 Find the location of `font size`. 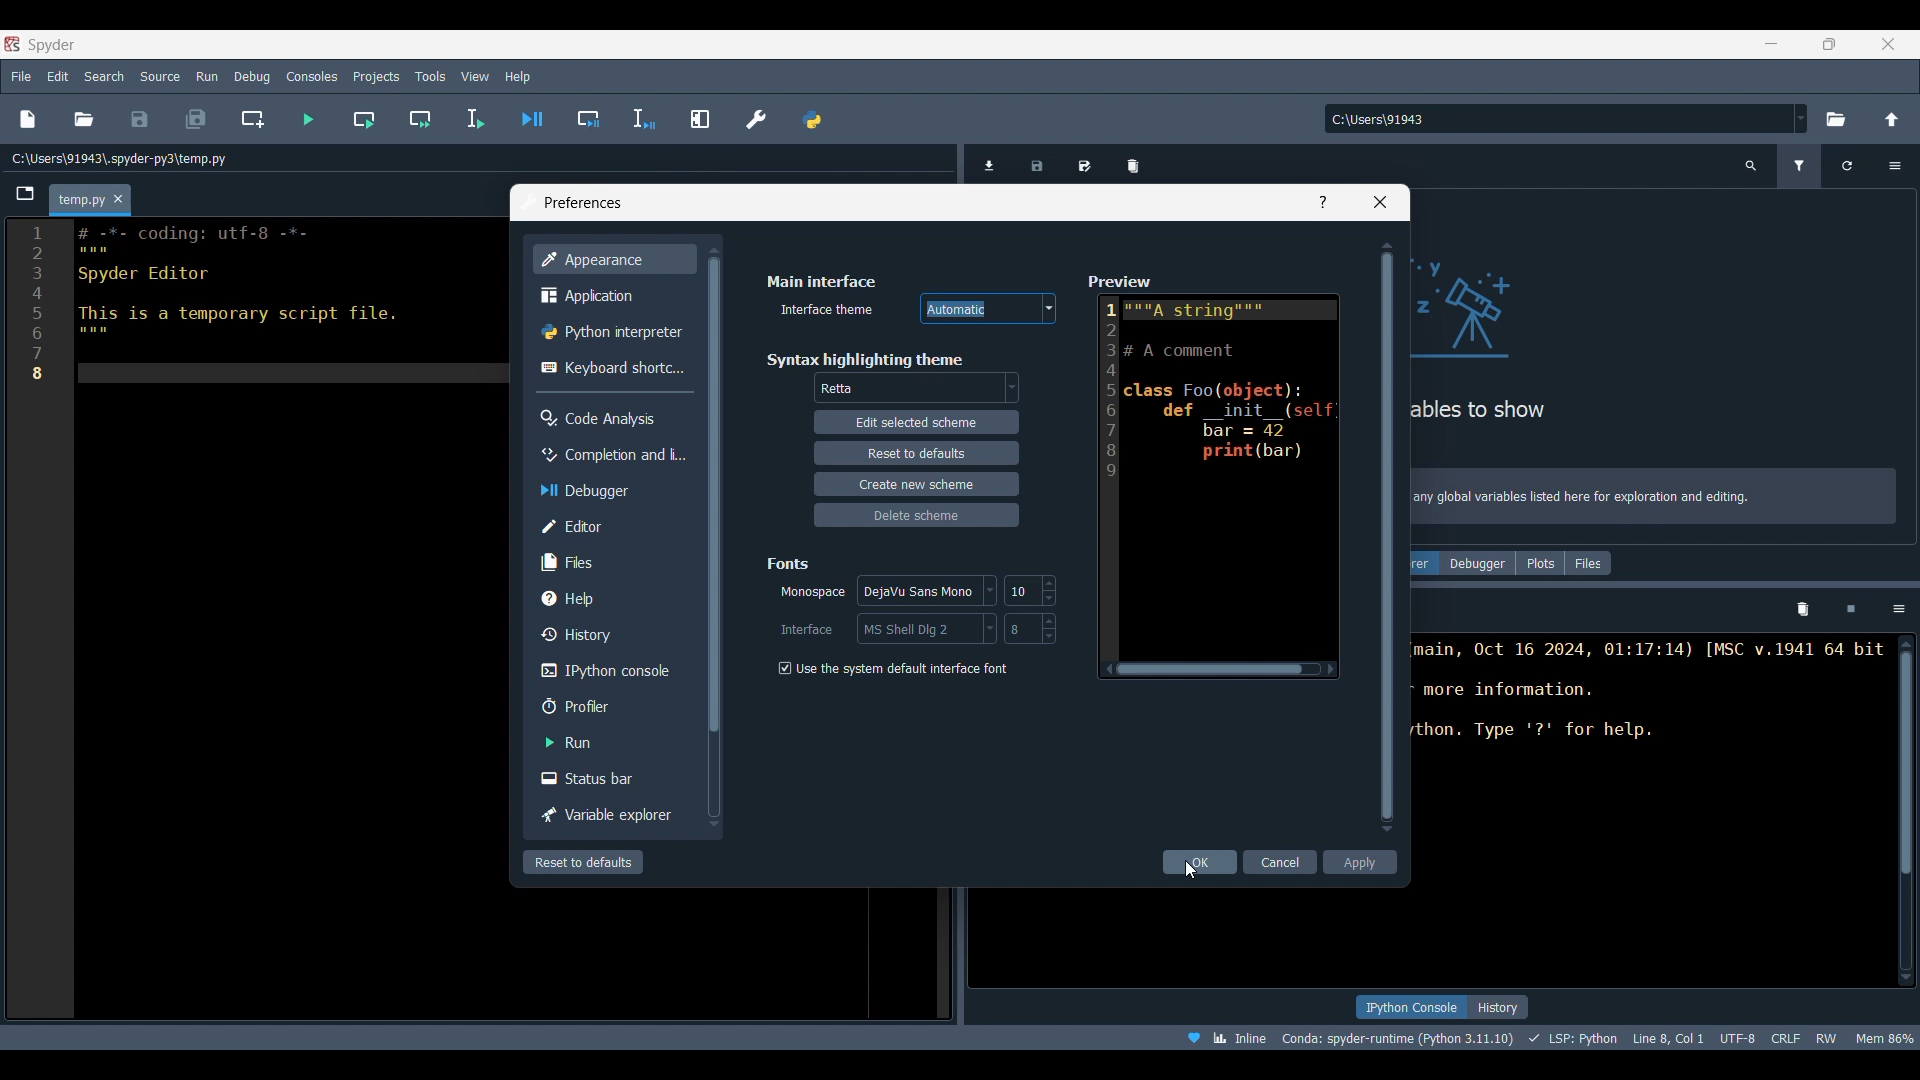

font size is located at coordinates (1030, 628).